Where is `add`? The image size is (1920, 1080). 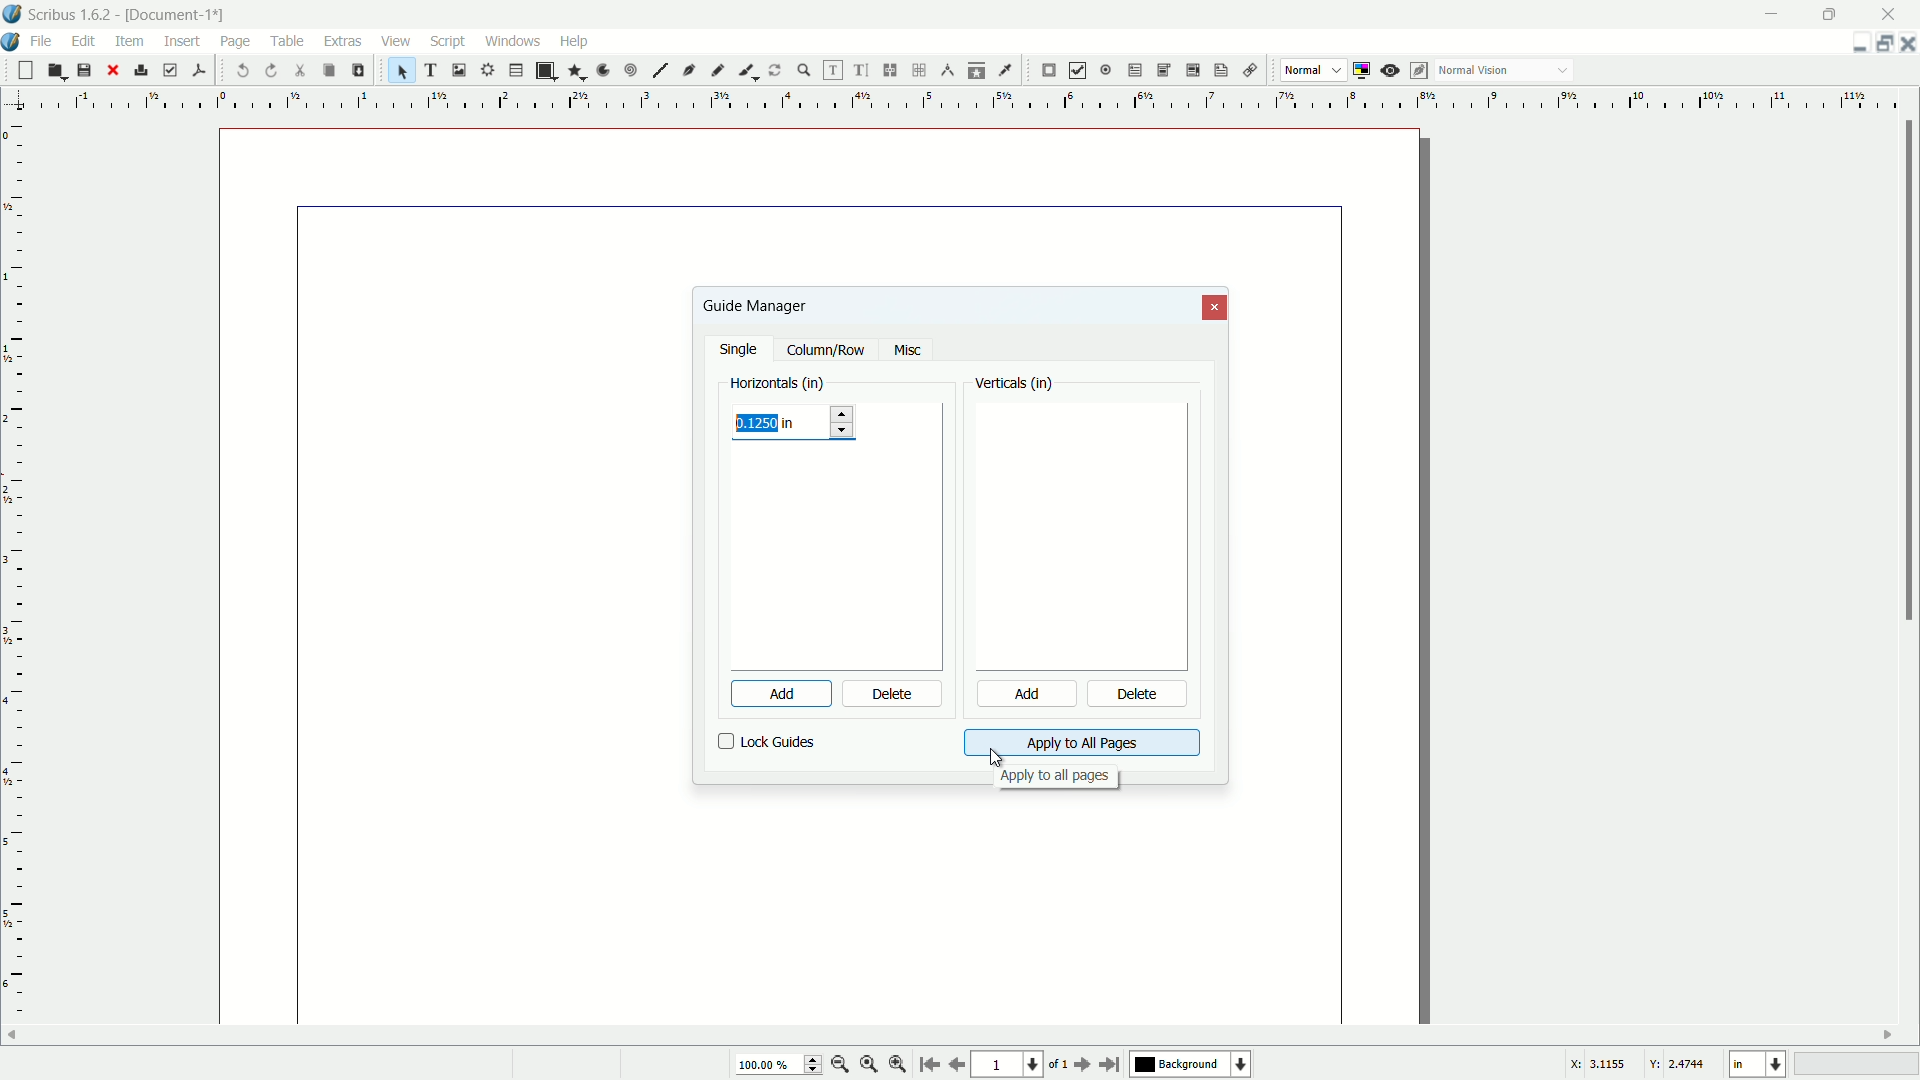
add is located at coordinates (1024, 695).